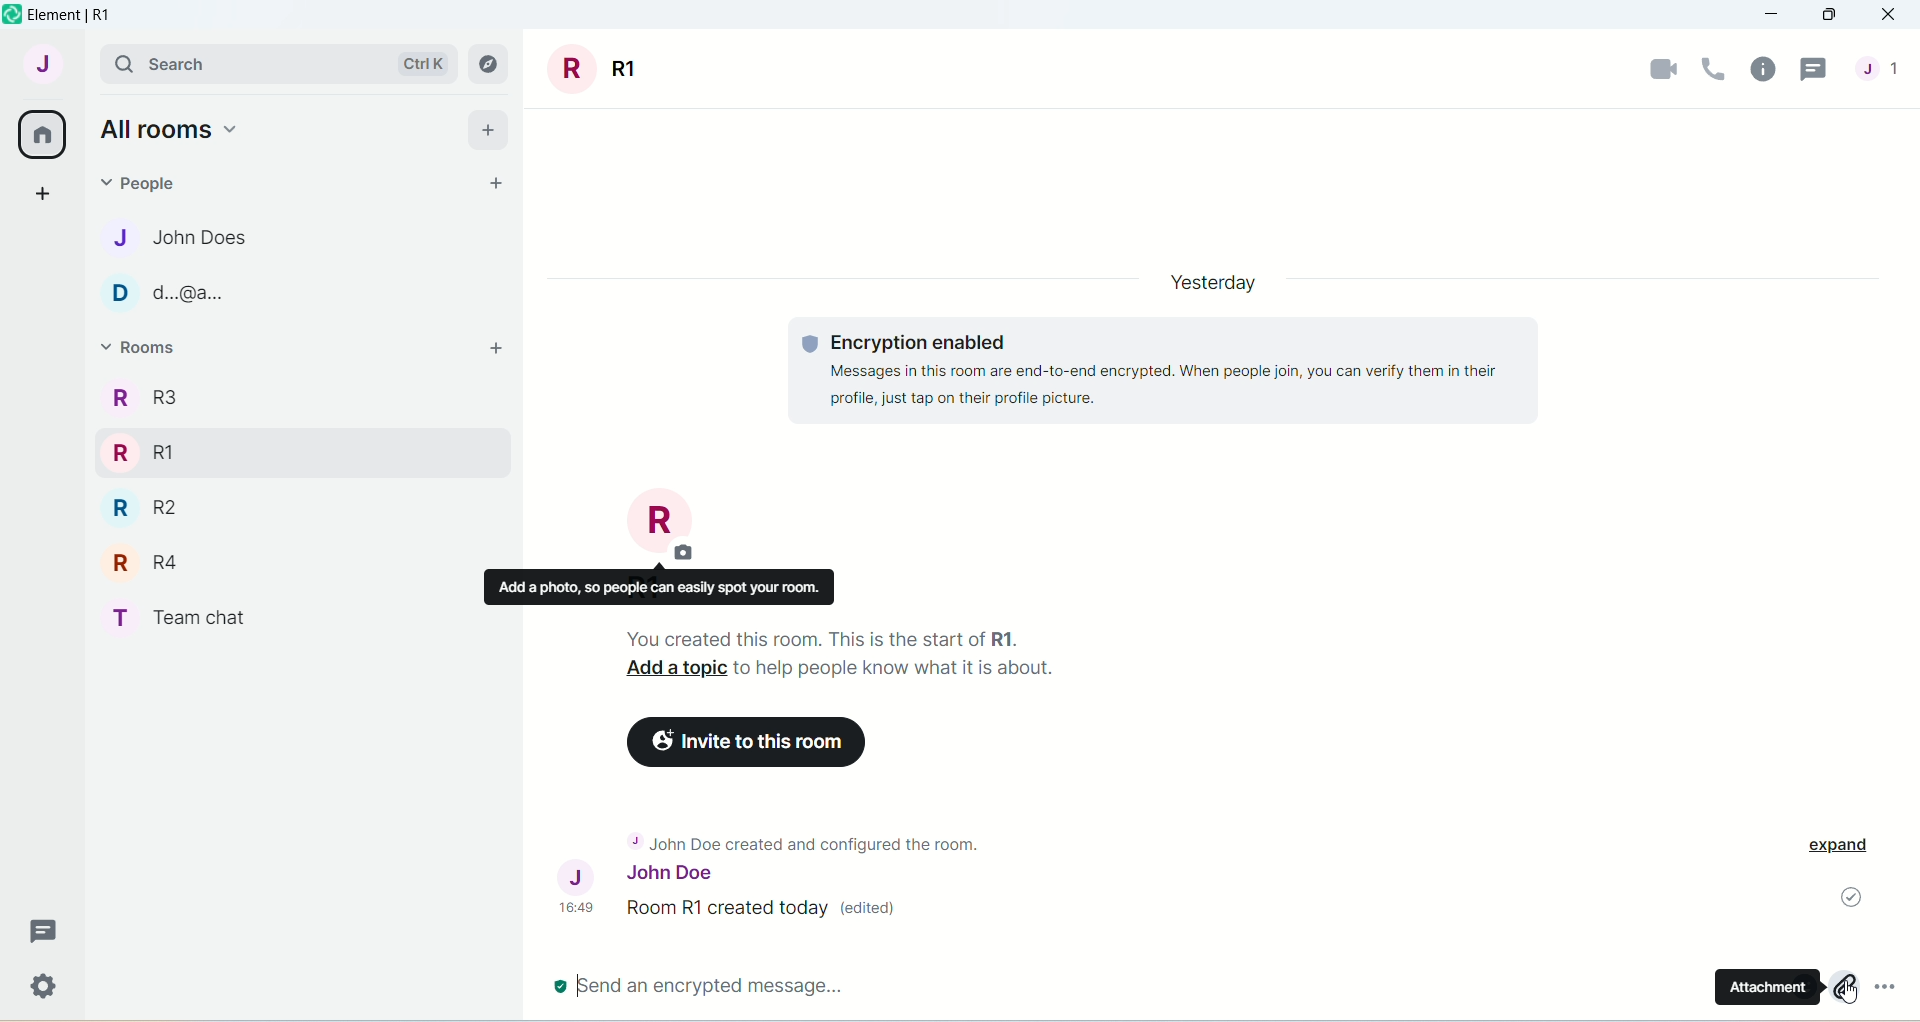 This screenshot has height=1022, width=1920. Describe the element at coordinates (487, 65) in the screenshot. I see `explore rooms` at that location.